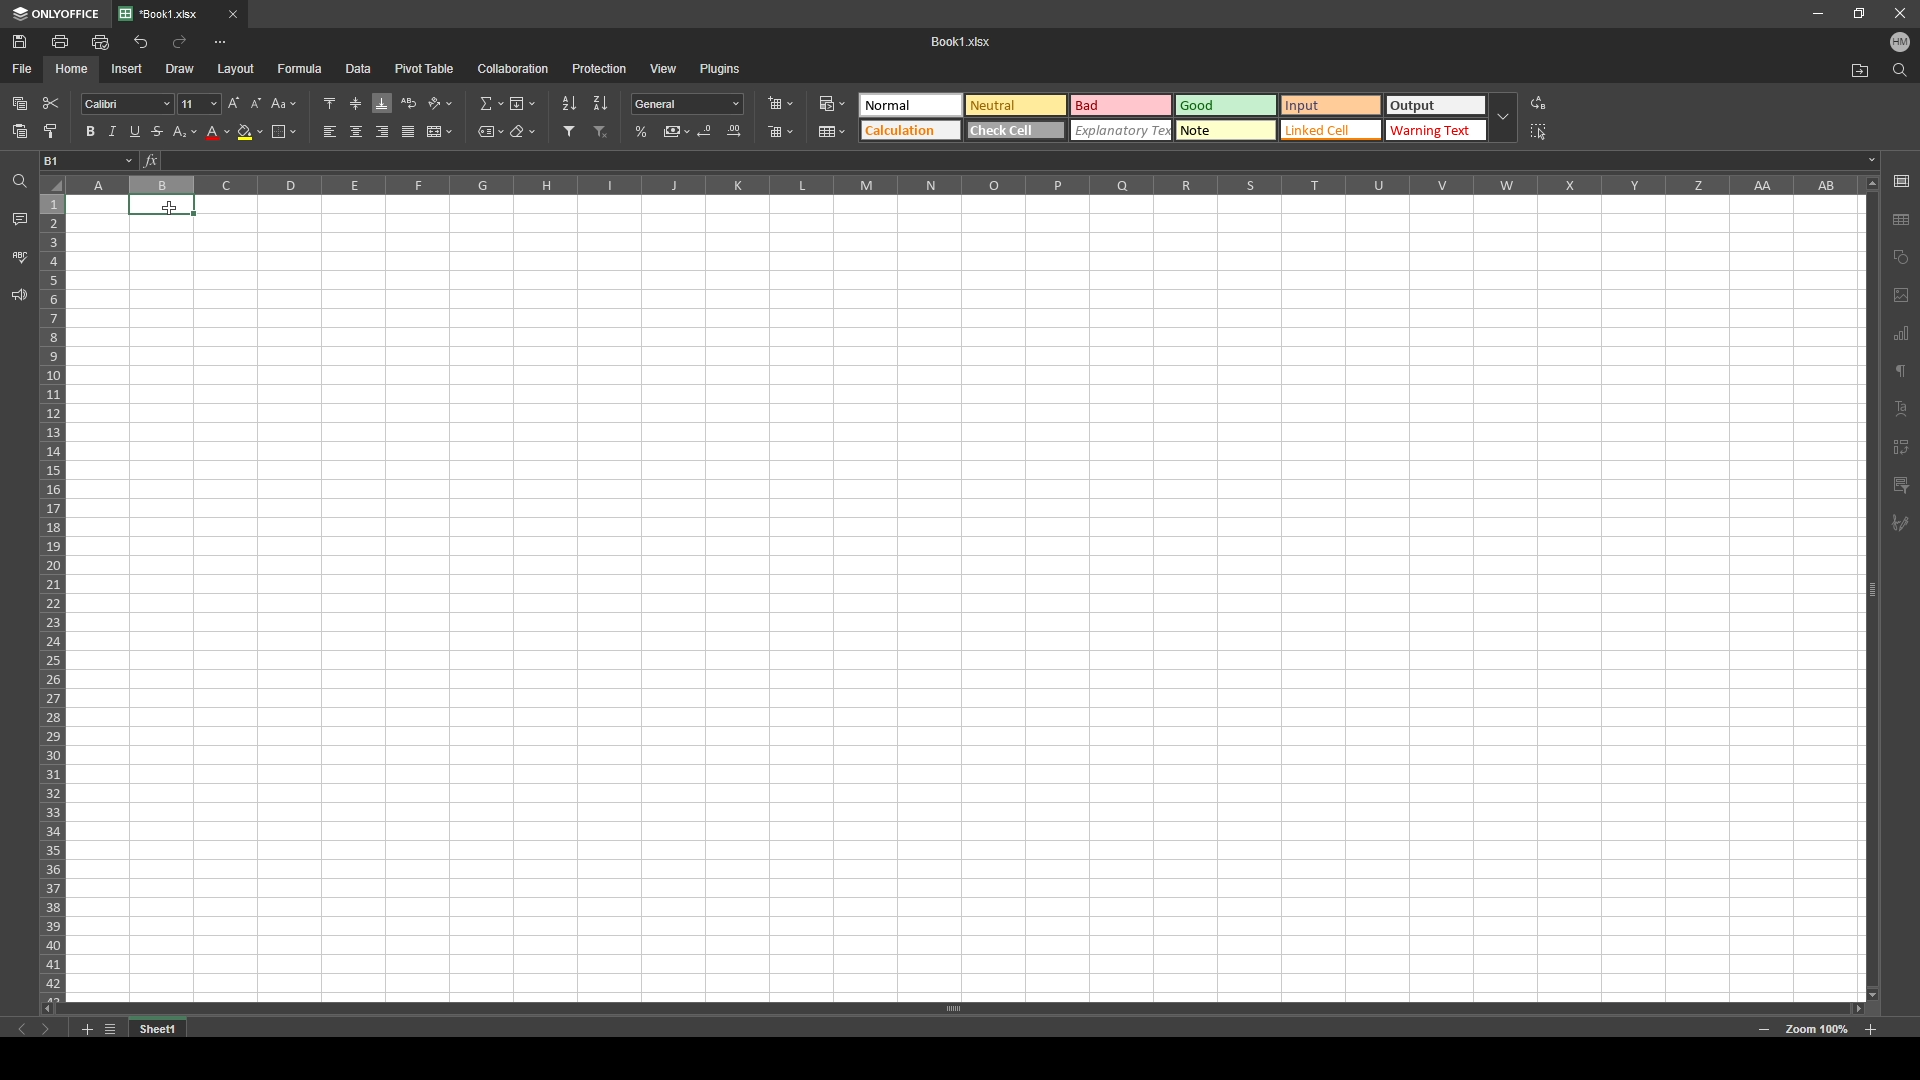  Describe the element at coordinates (284, 131) in the screenshot. I see `border` at that location.